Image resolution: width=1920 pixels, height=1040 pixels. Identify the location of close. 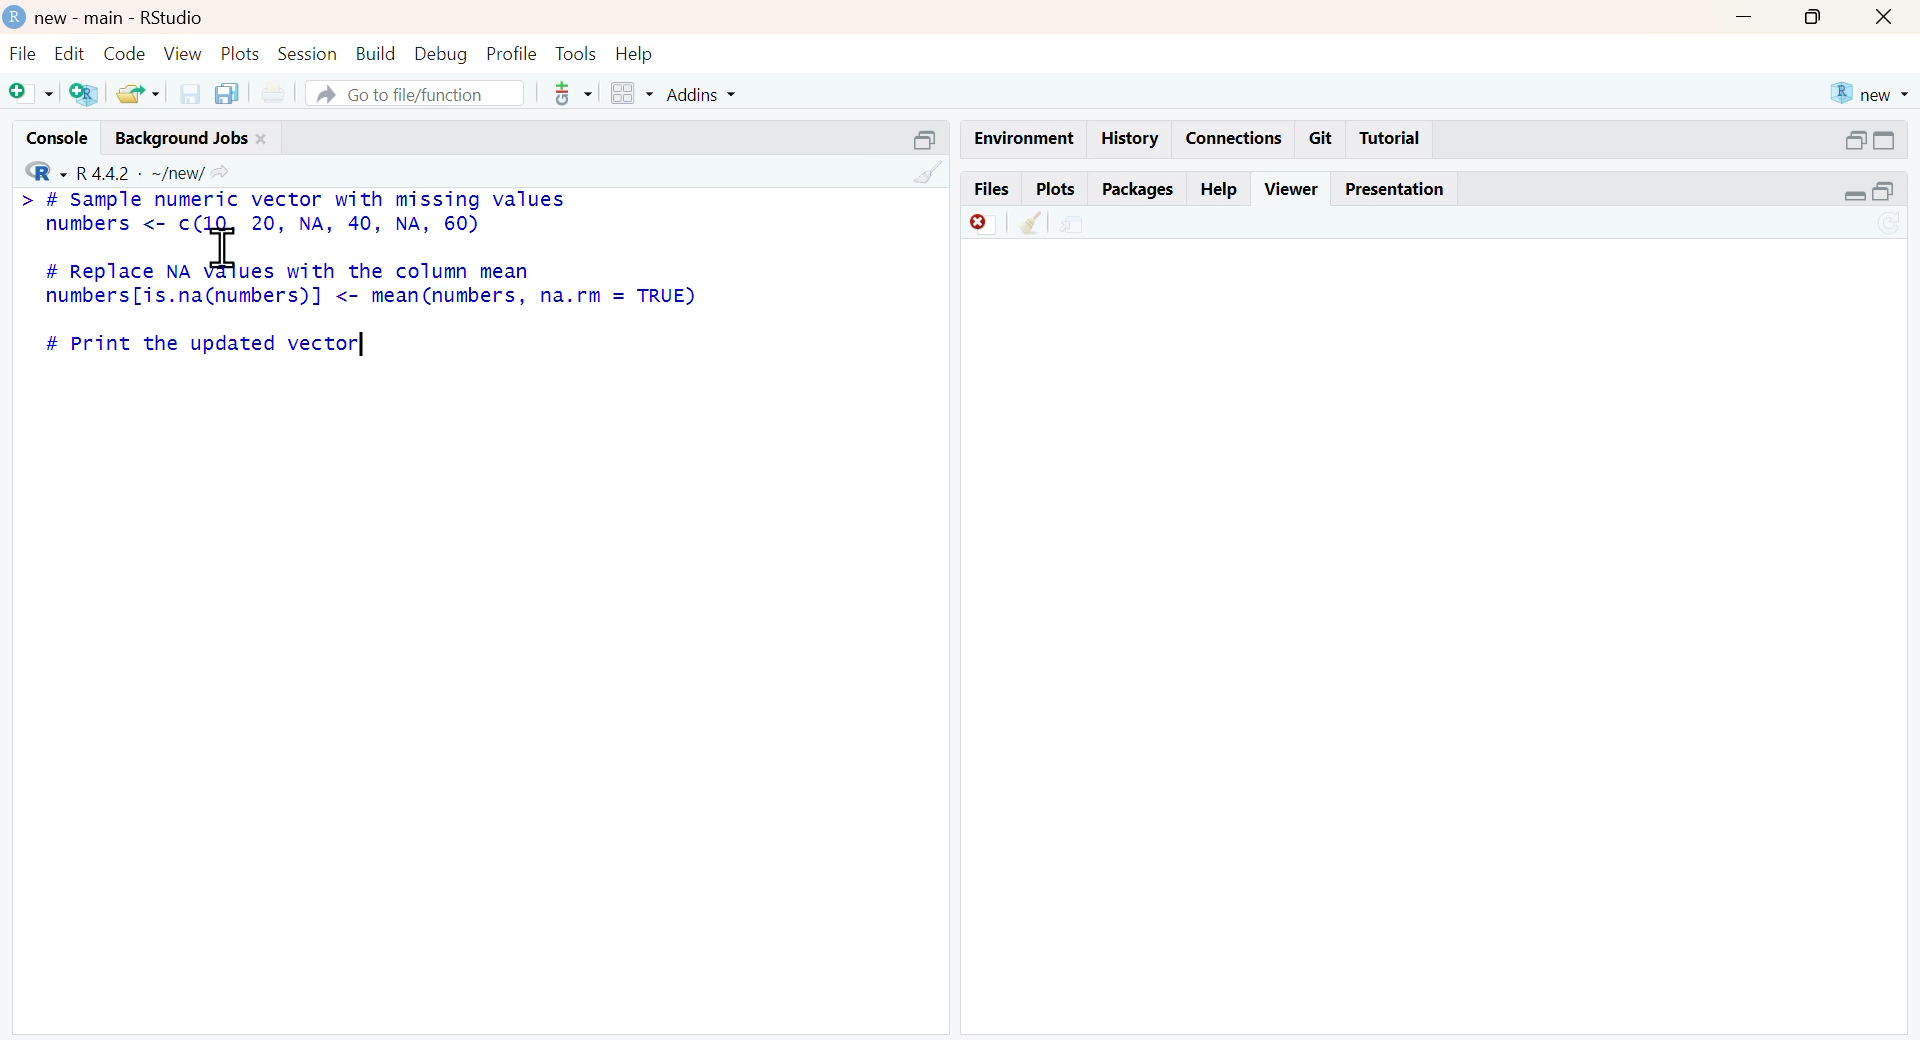
(1886, 18).